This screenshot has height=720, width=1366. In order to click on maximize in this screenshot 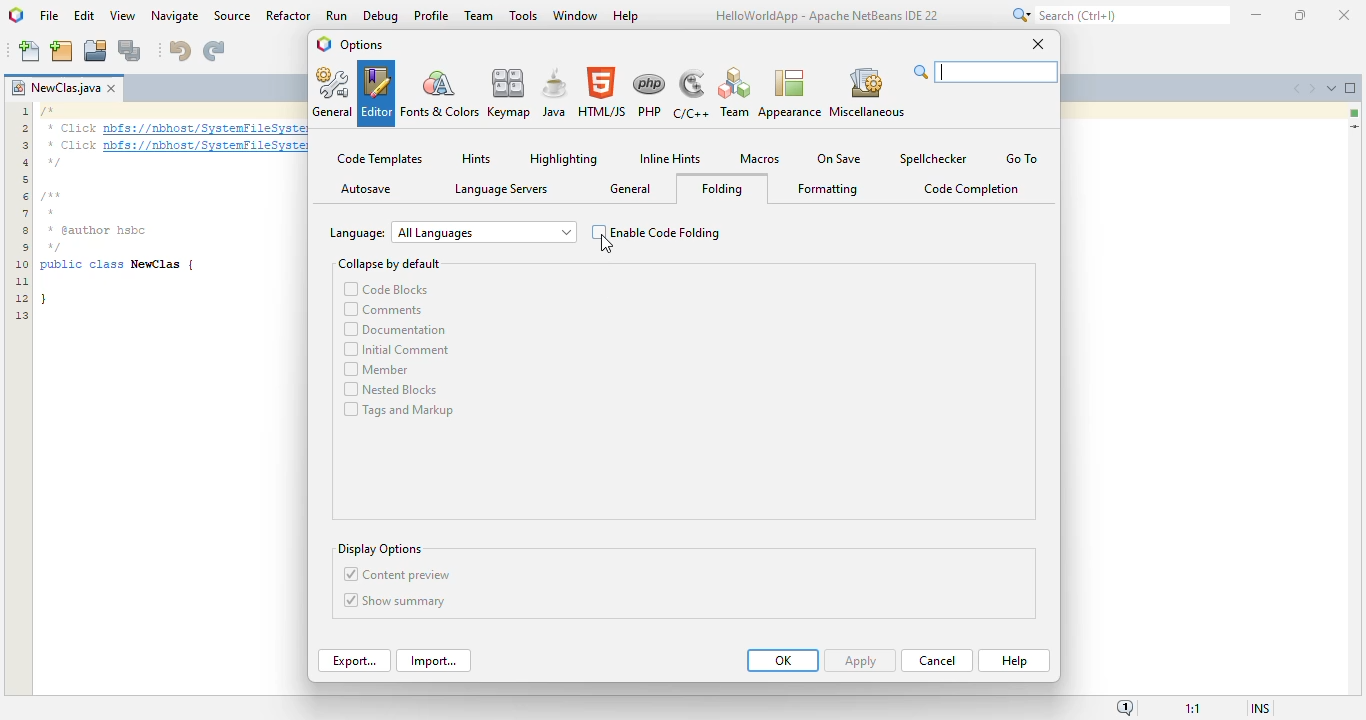, I will do `click(1301, 14)`.